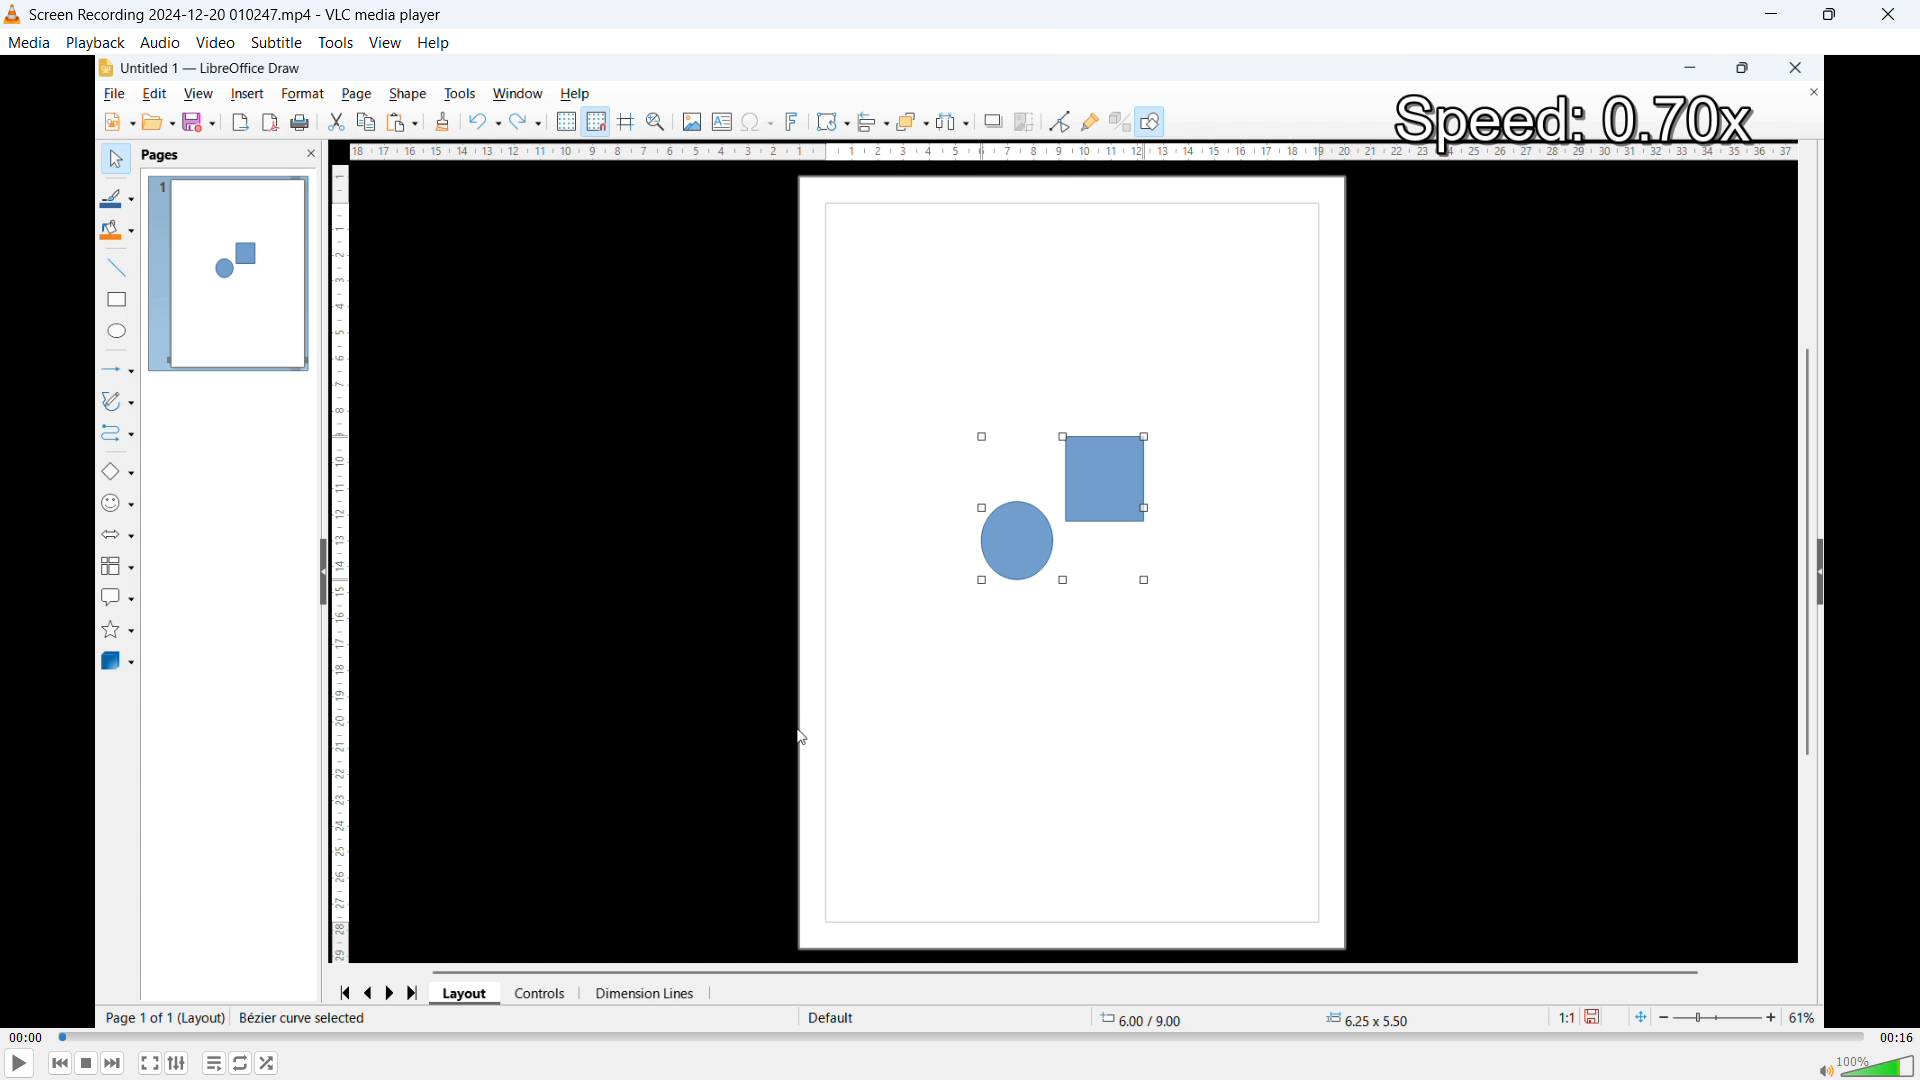 Image resolution: width=1920 pixels, height=1080 pixels. What do you see at coordinates (161, 42) in the screenshot?
I see `Audio ` at bounding box center [161, 42].